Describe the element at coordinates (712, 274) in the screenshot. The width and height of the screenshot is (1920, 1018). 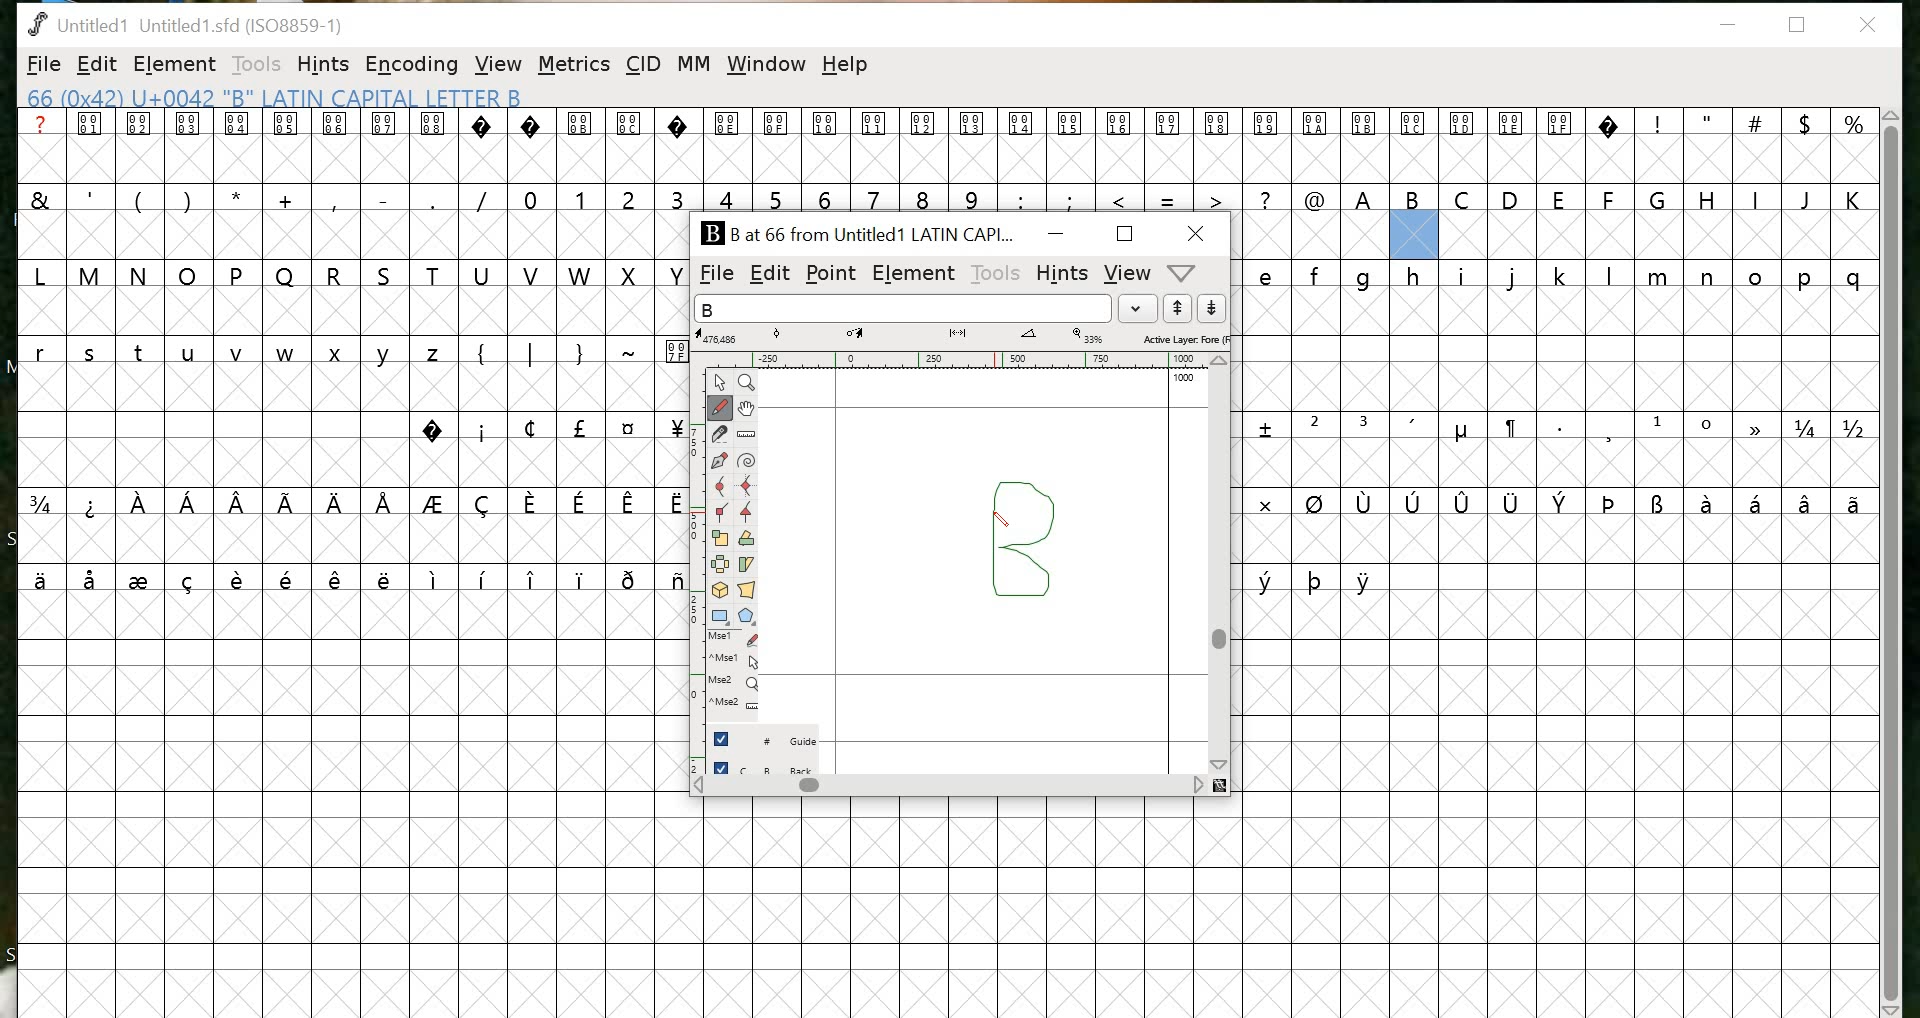
I see `FILE` at that location.